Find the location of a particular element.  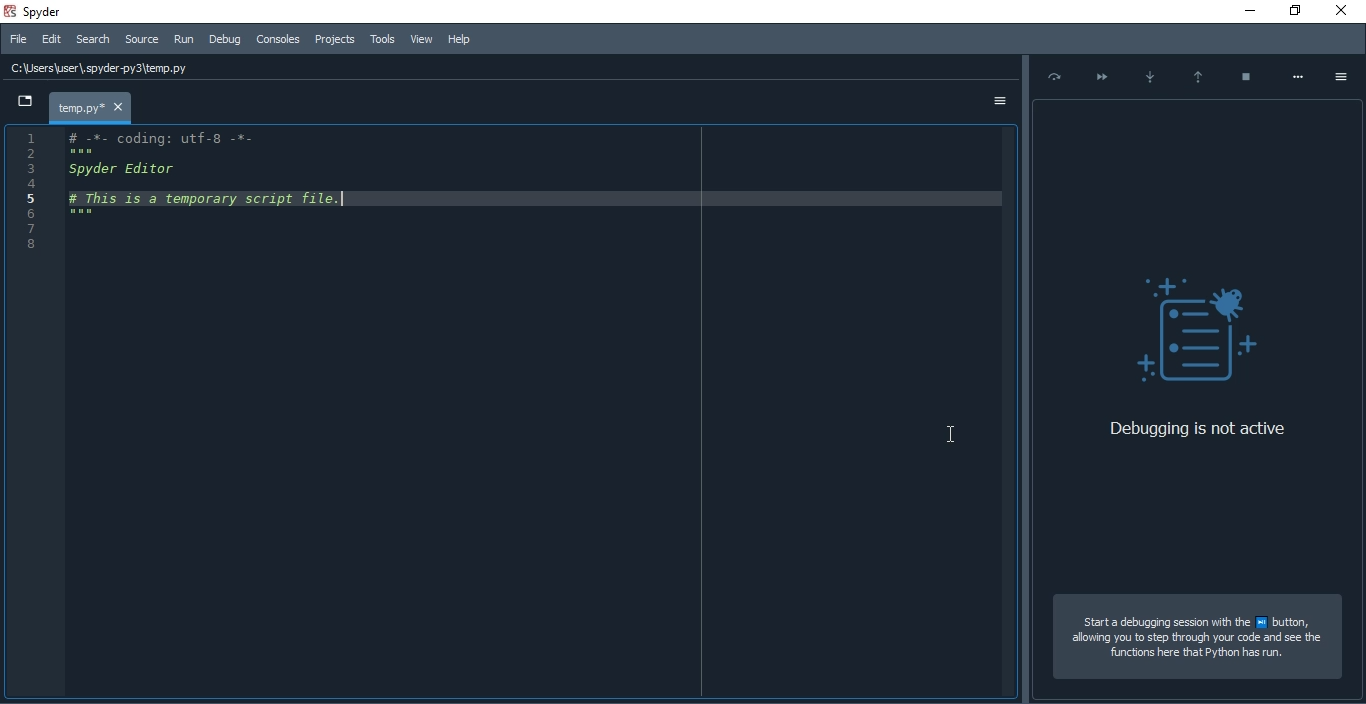

Line numbers is located at coordinates (24, 193).